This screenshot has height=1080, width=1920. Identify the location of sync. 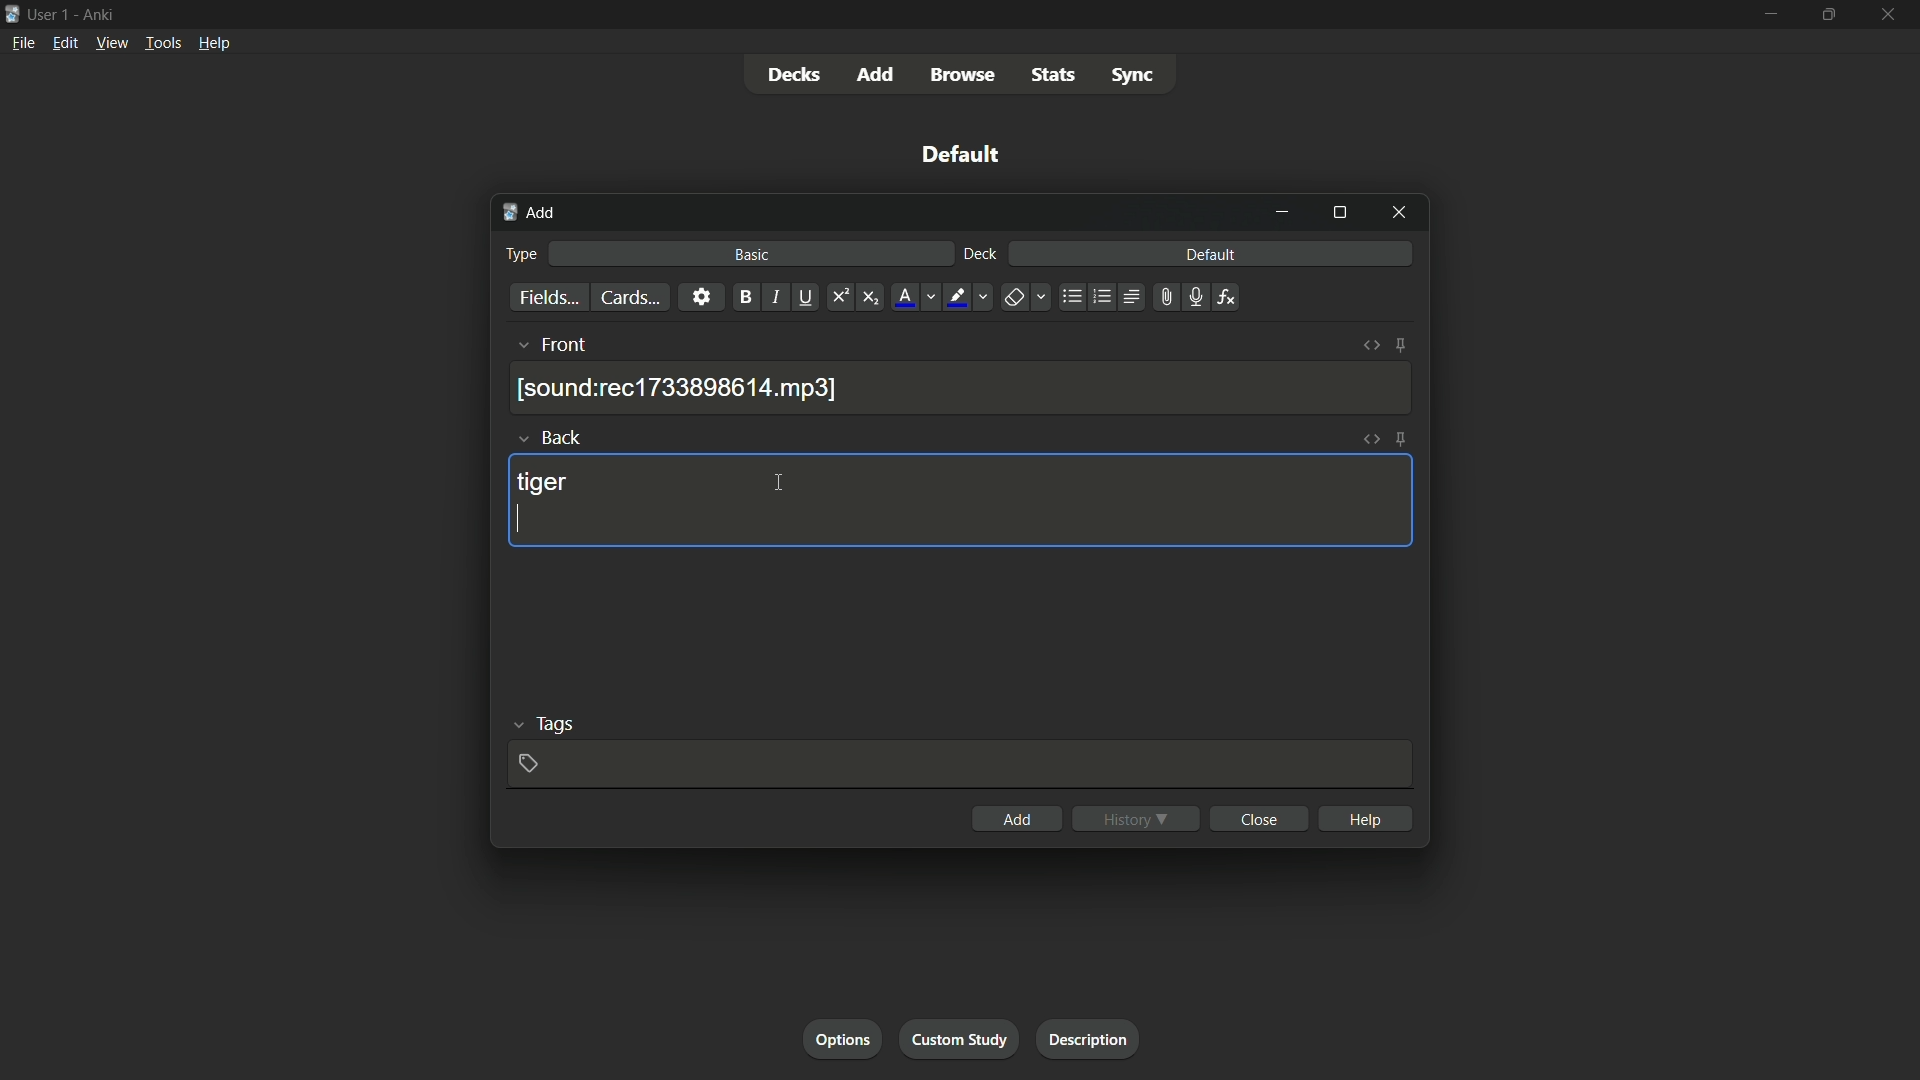
(1132, 78).